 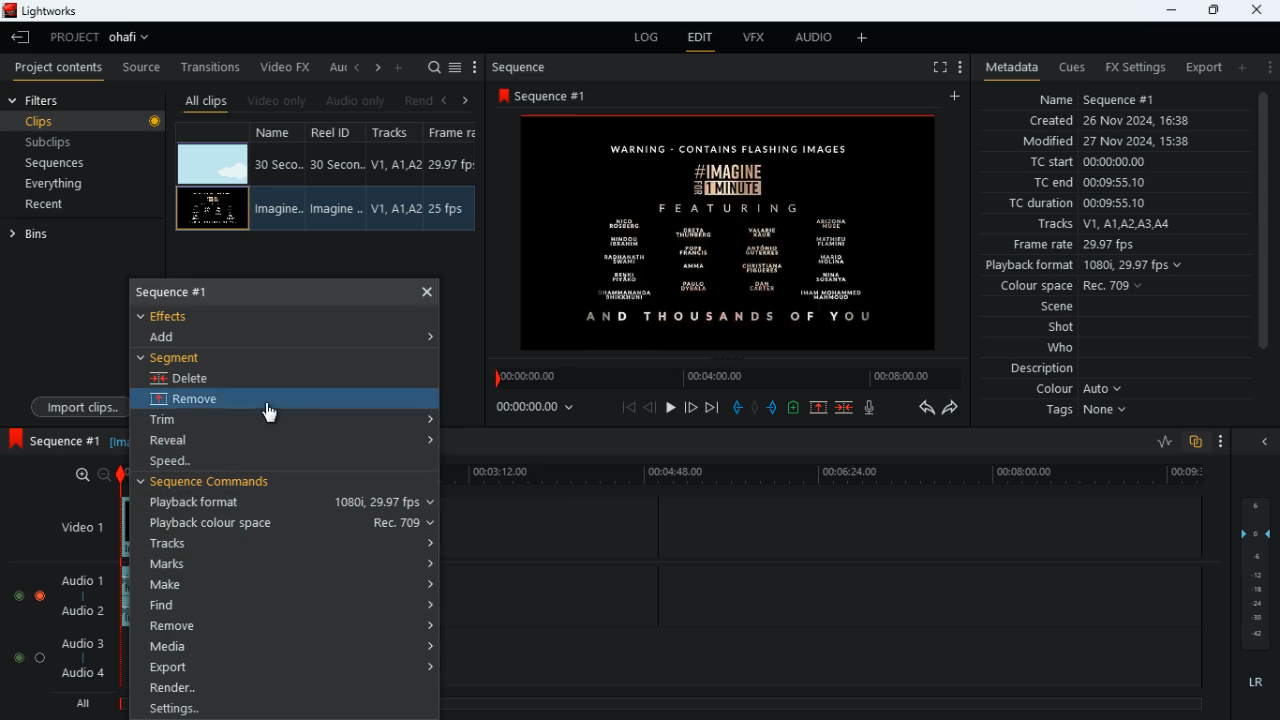 I want to click on close options bar, so click(x=424, y=292).